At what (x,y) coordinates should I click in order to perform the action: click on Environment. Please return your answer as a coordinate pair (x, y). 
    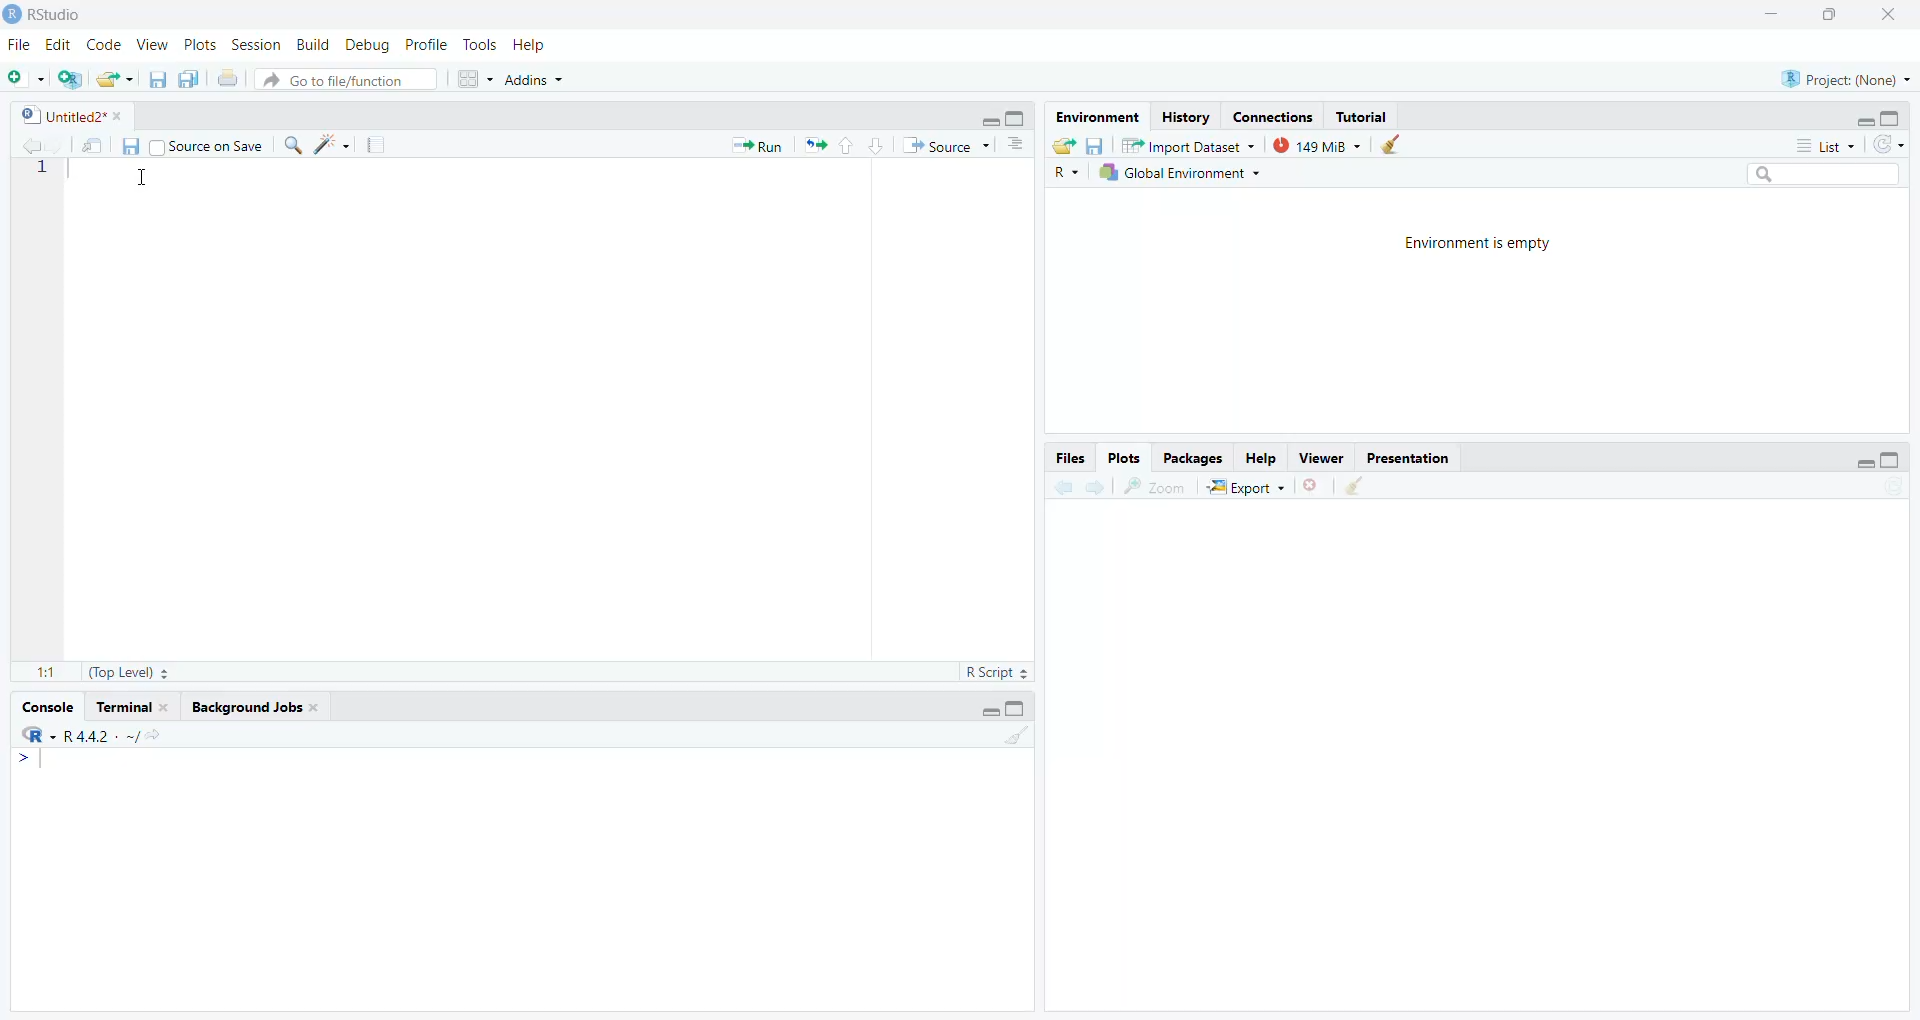
    Looking at the image, I should click on (1097, 117).